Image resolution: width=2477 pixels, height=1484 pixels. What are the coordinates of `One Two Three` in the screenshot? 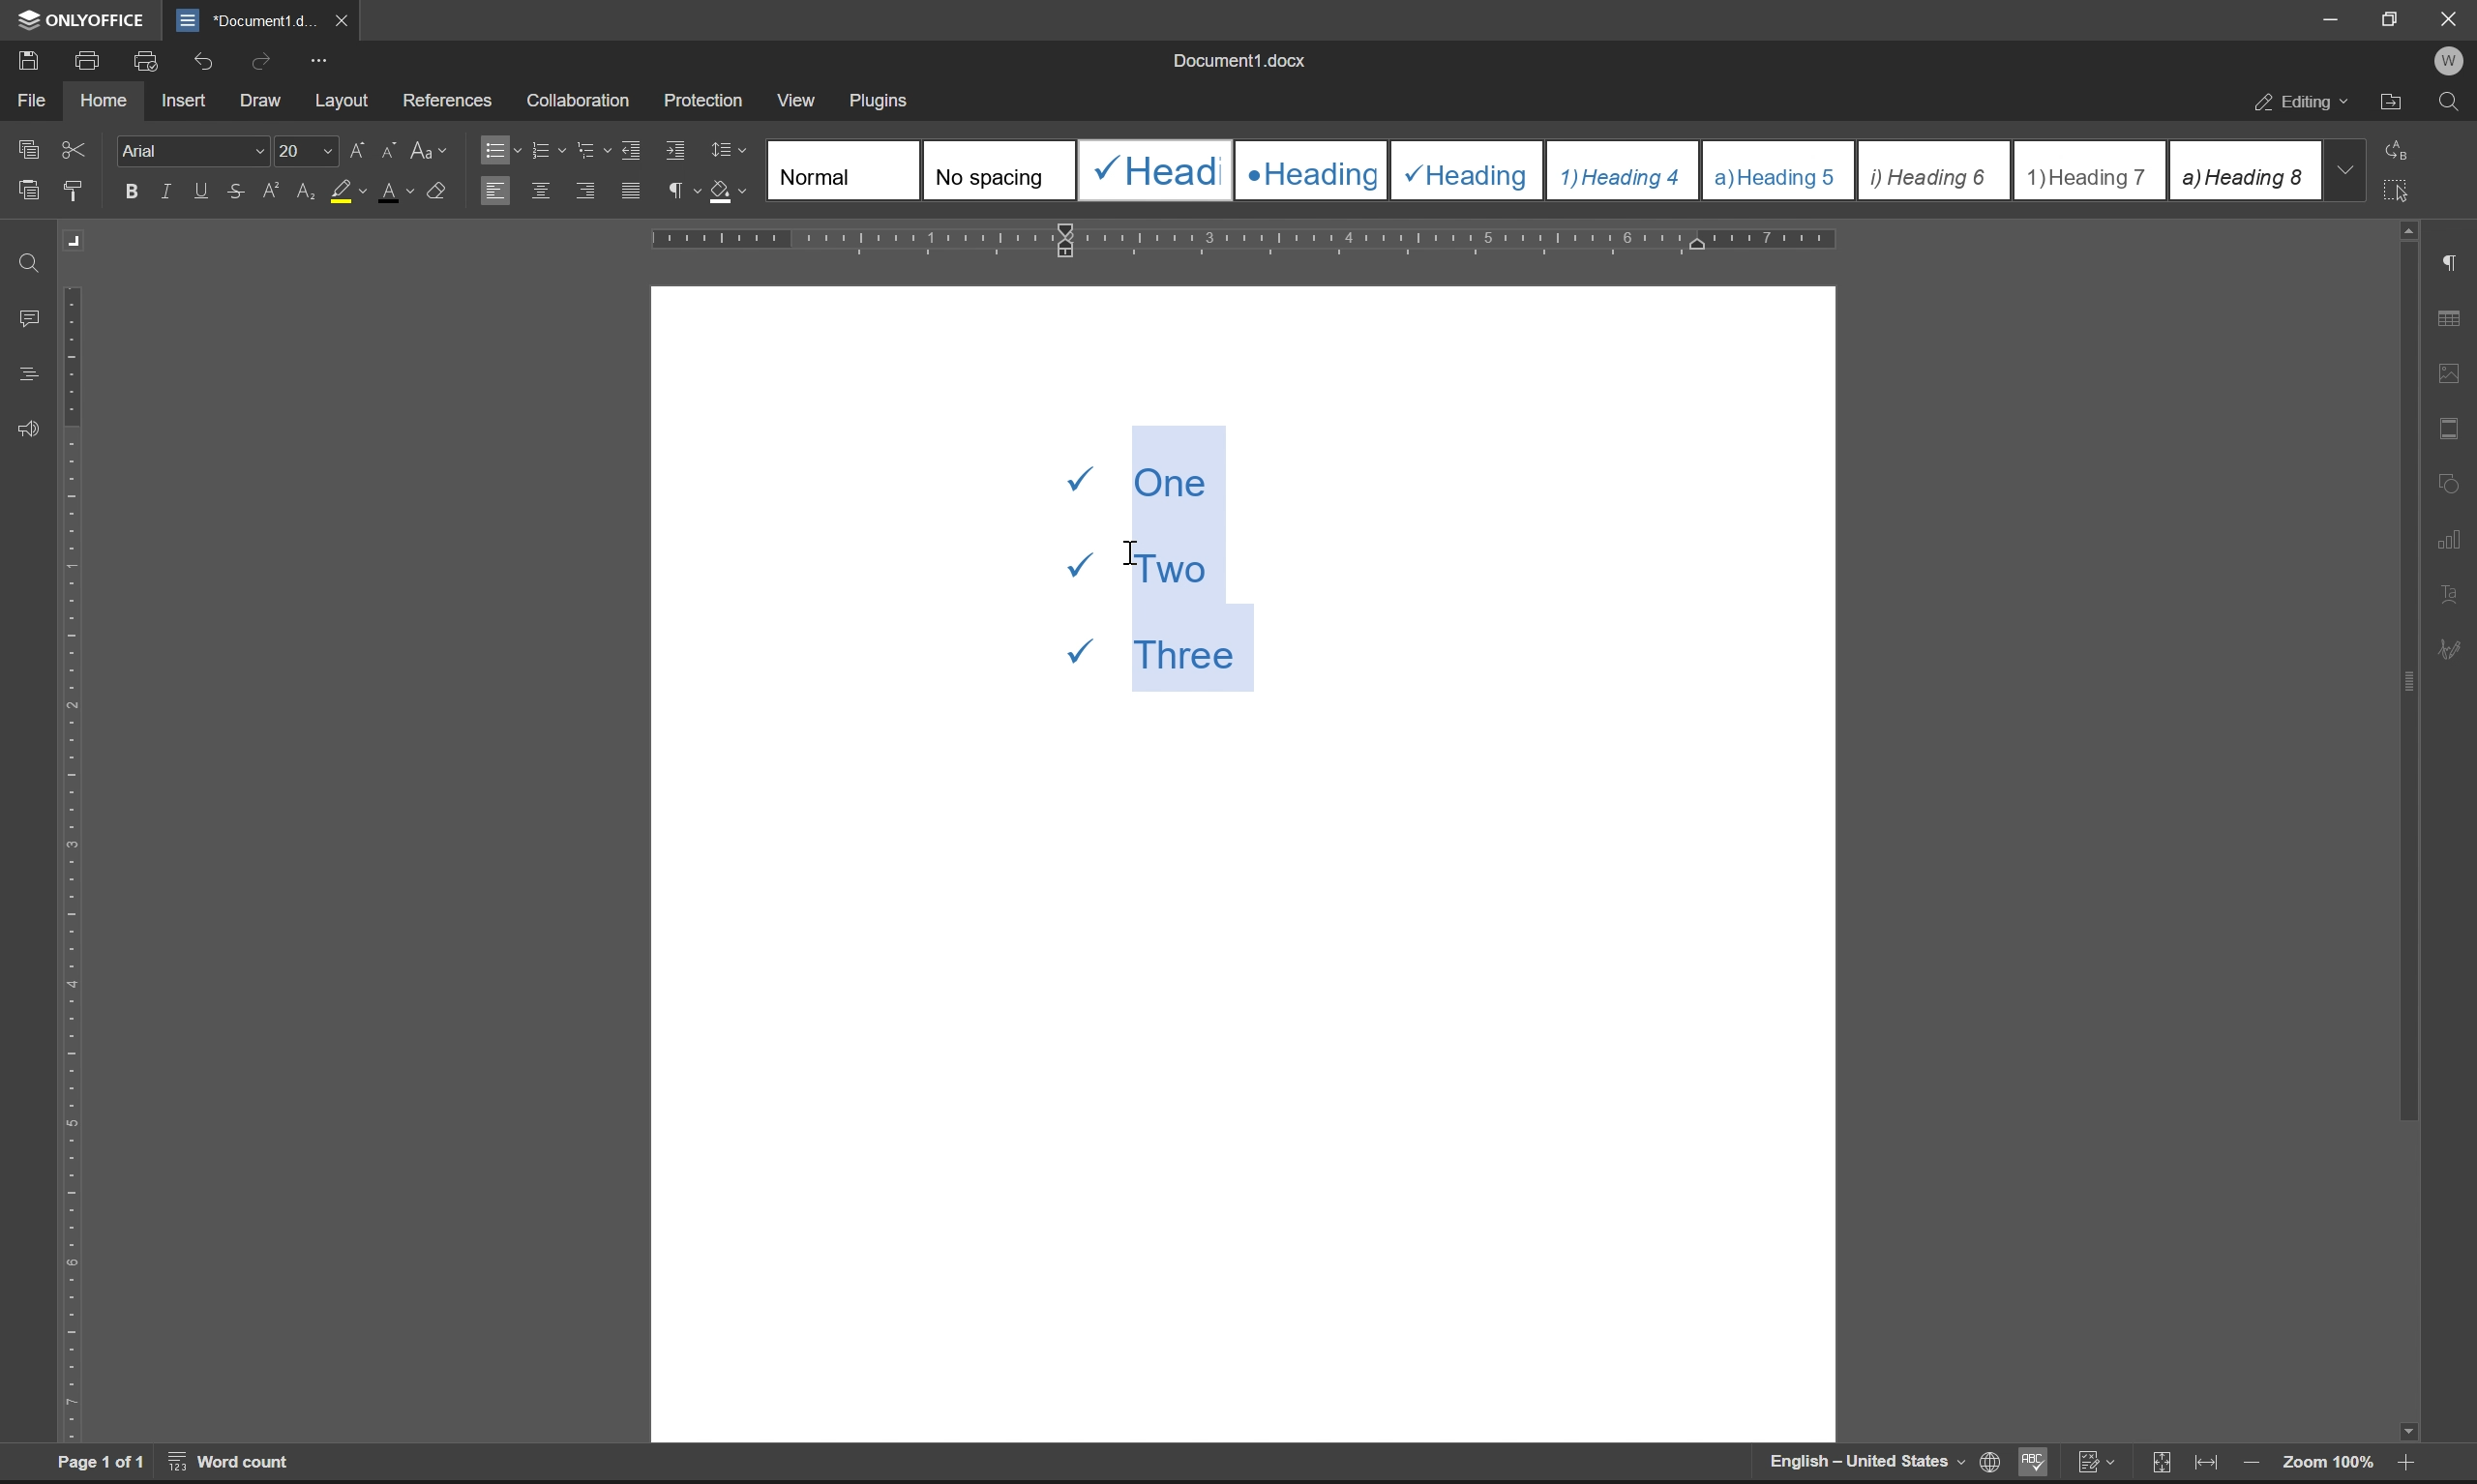 It's located at (1149, 556).